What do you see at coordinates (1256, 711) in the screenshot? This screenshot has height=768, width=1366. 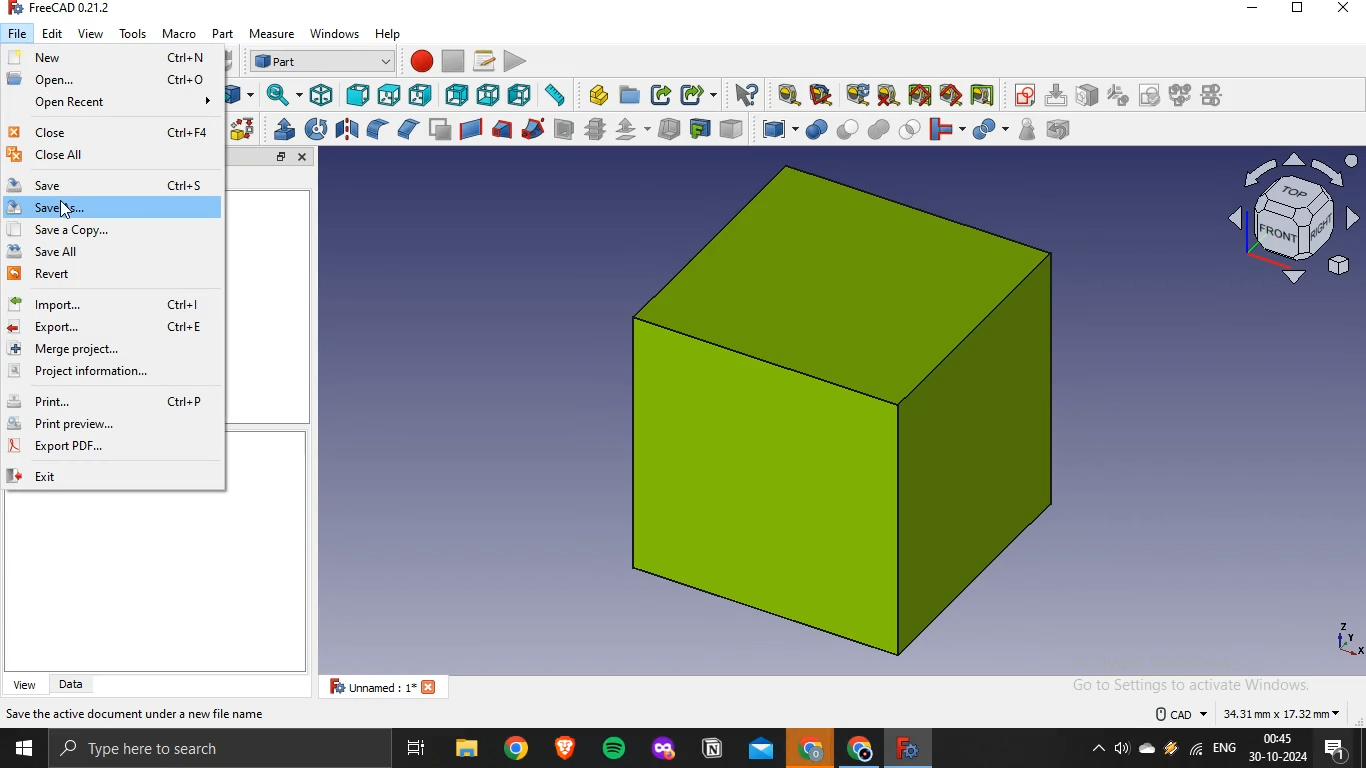 I see `dimensions` at bounding box center [1256, 711].